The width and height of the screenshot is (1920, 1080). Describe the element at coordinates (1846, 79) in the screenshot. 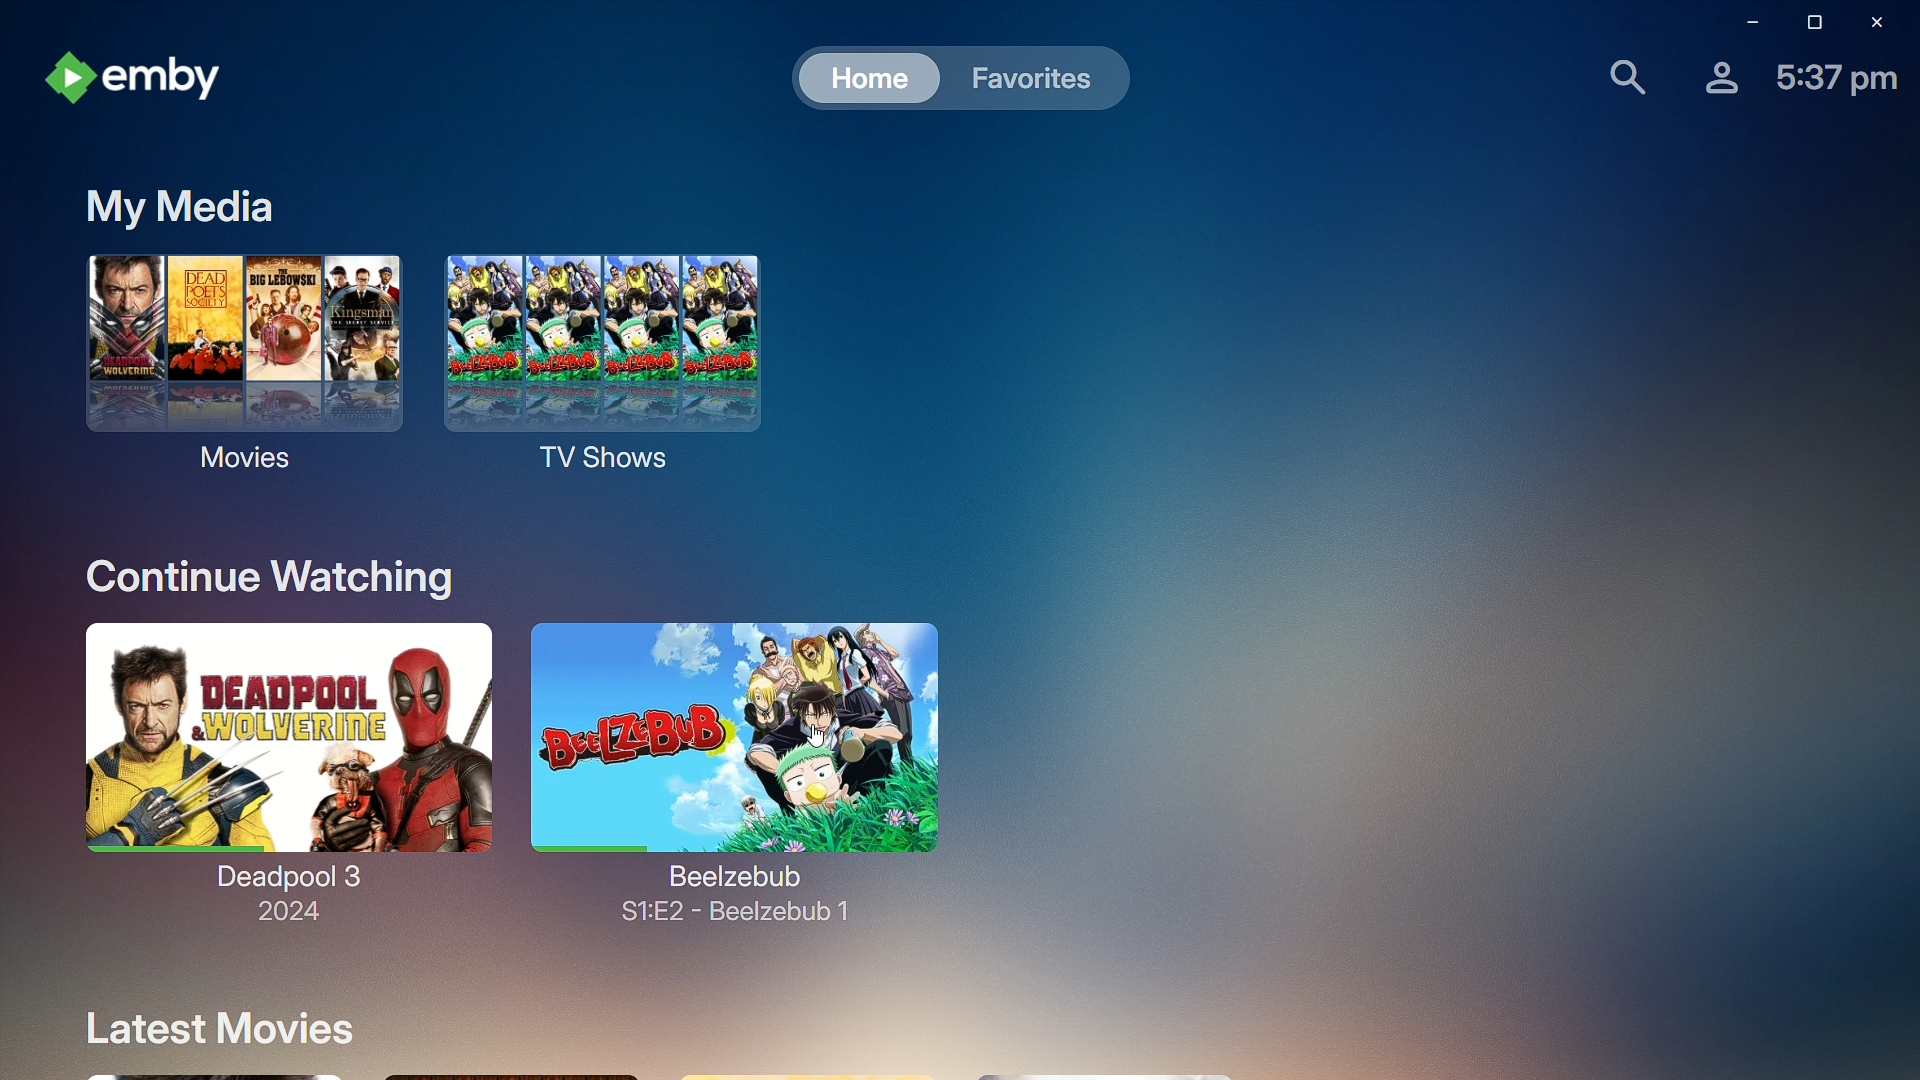

I see `Time-5.37 pm` at that location.